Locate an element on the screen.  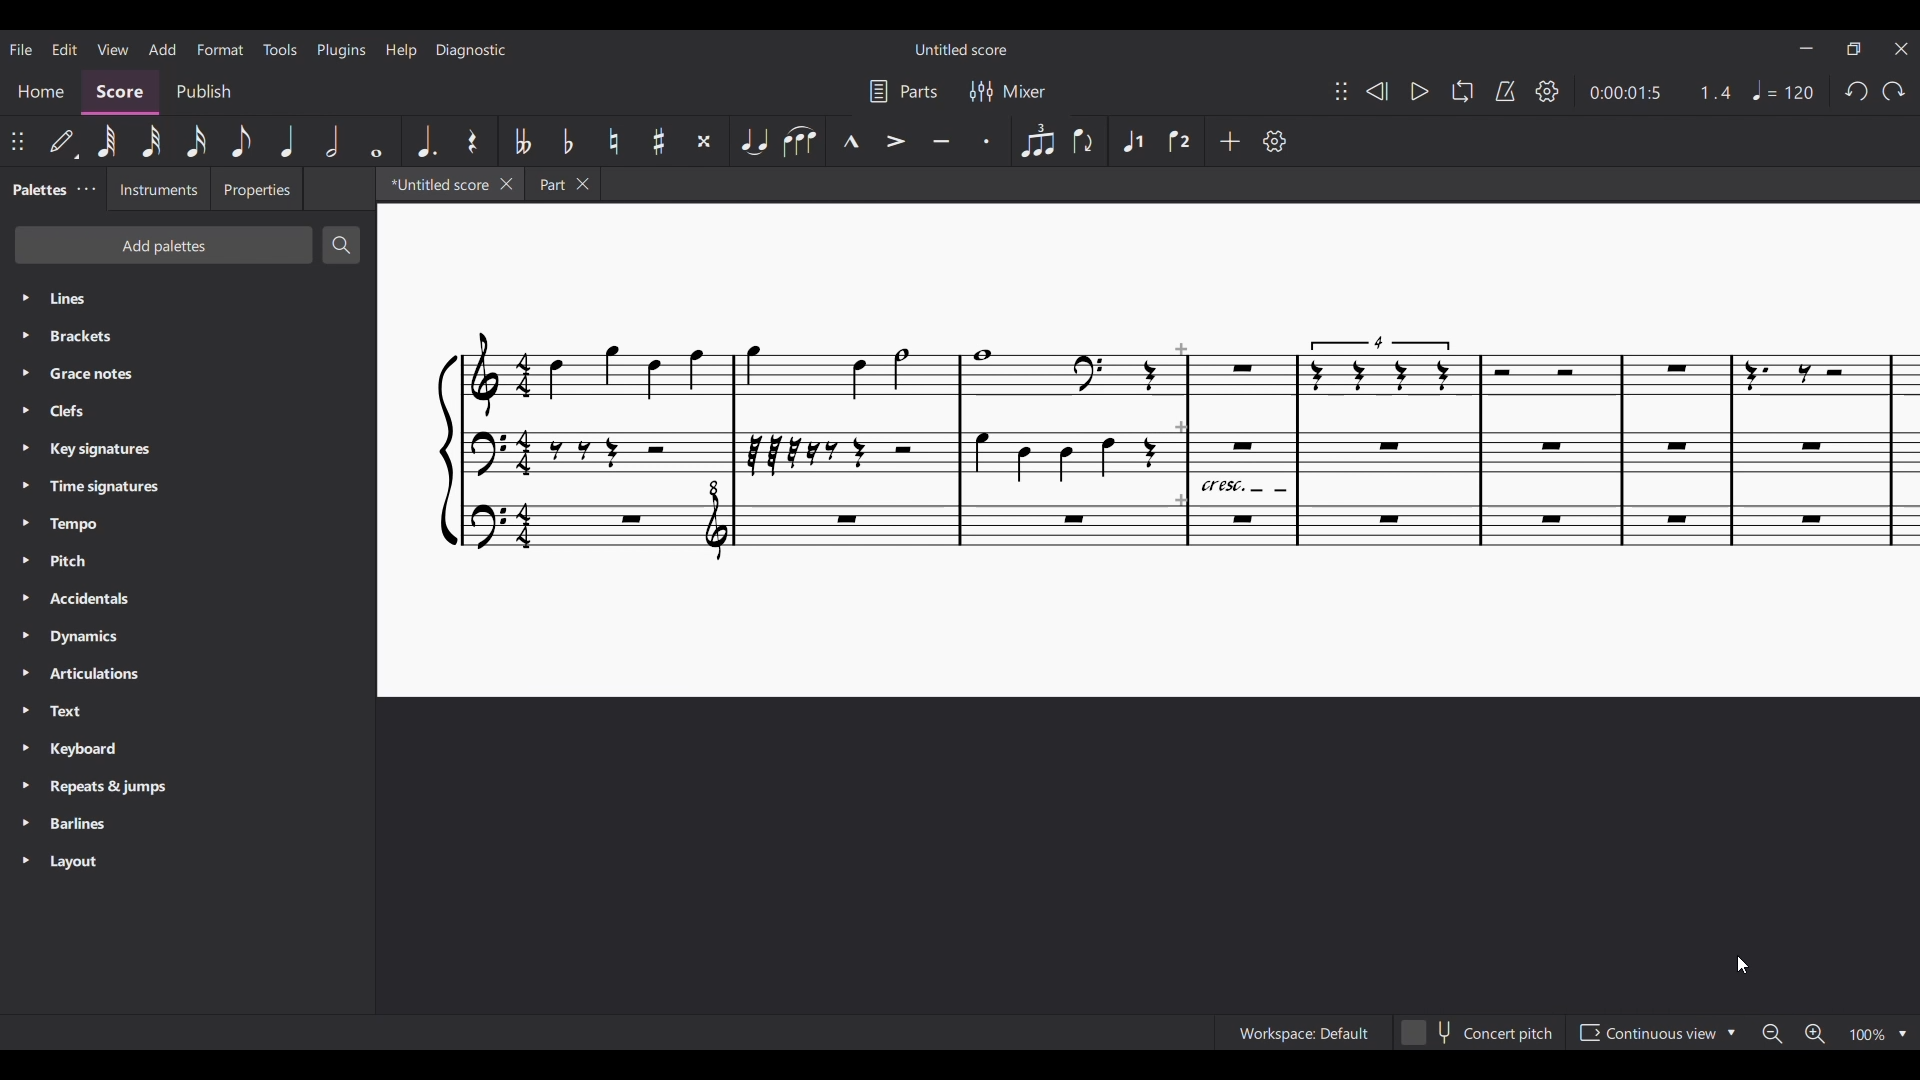
Diagnostic menu is located at coordinates (471, 51).